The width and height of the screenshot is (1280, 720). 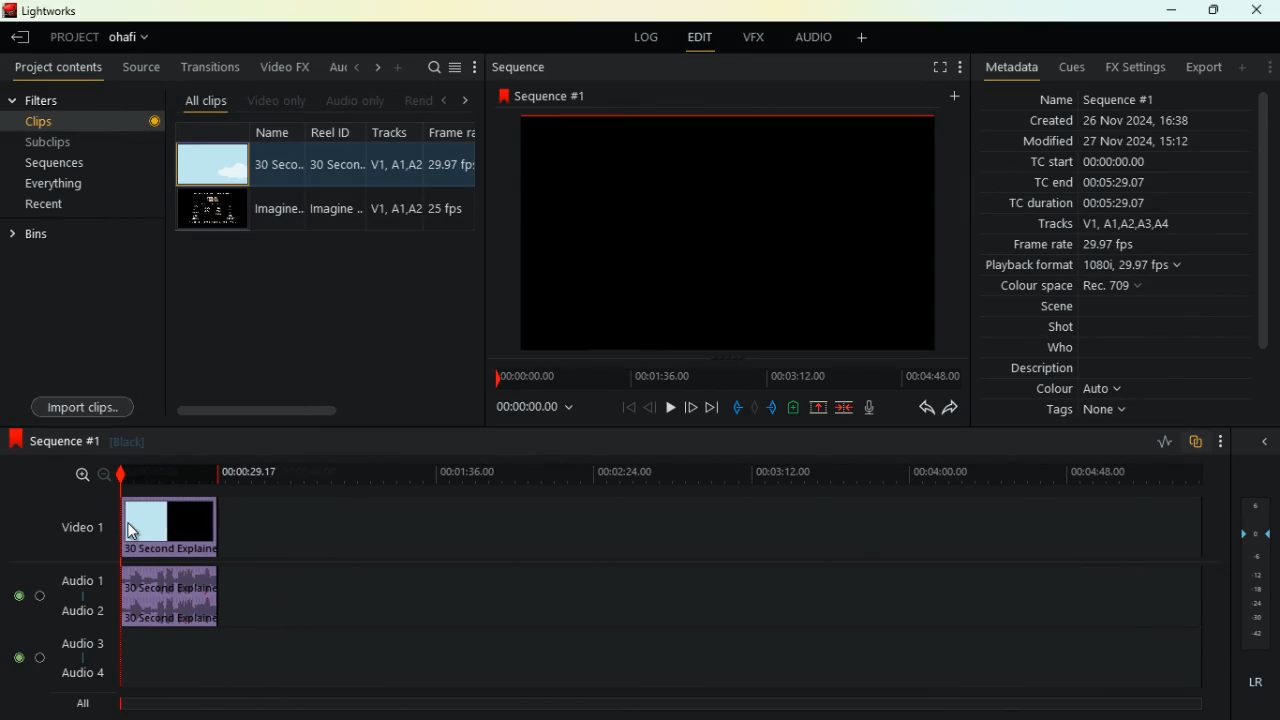 I want to click on tc duration, so click(x=1103, y=204).